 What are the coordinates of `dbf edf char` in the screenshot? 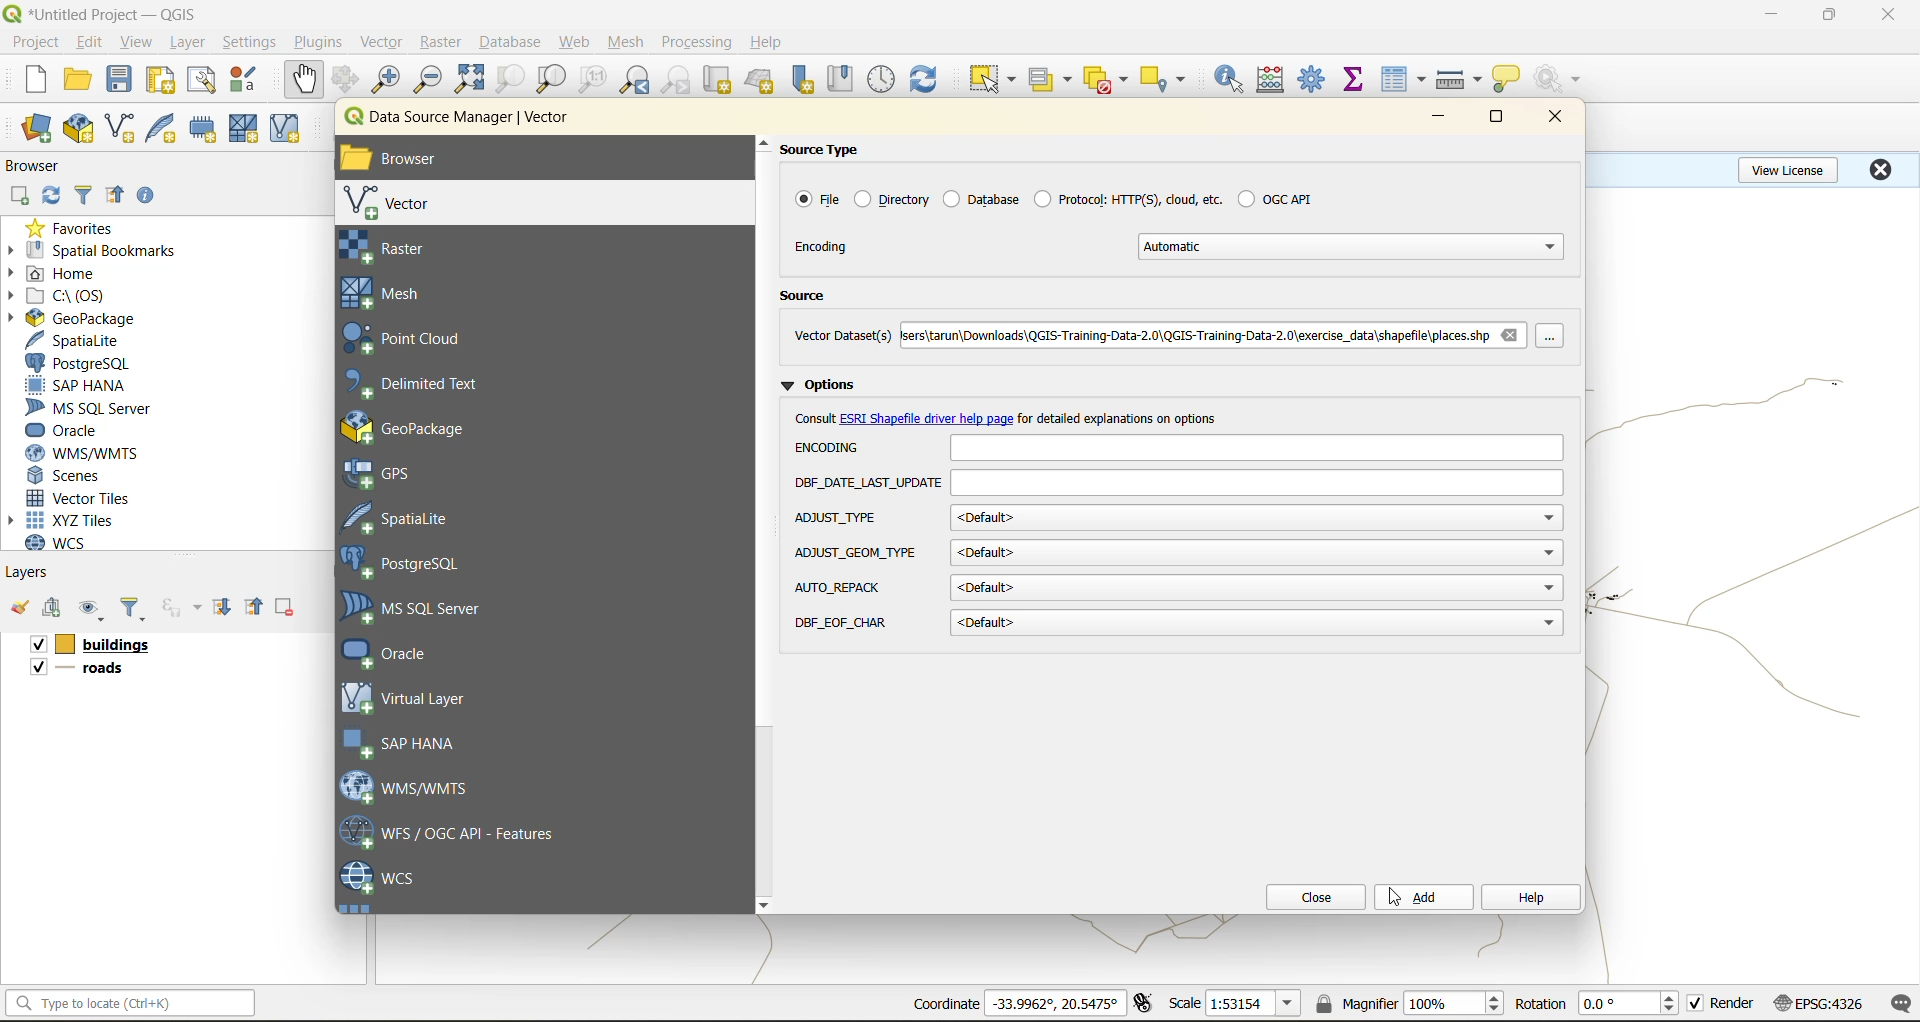 It's located at (1257, 624).